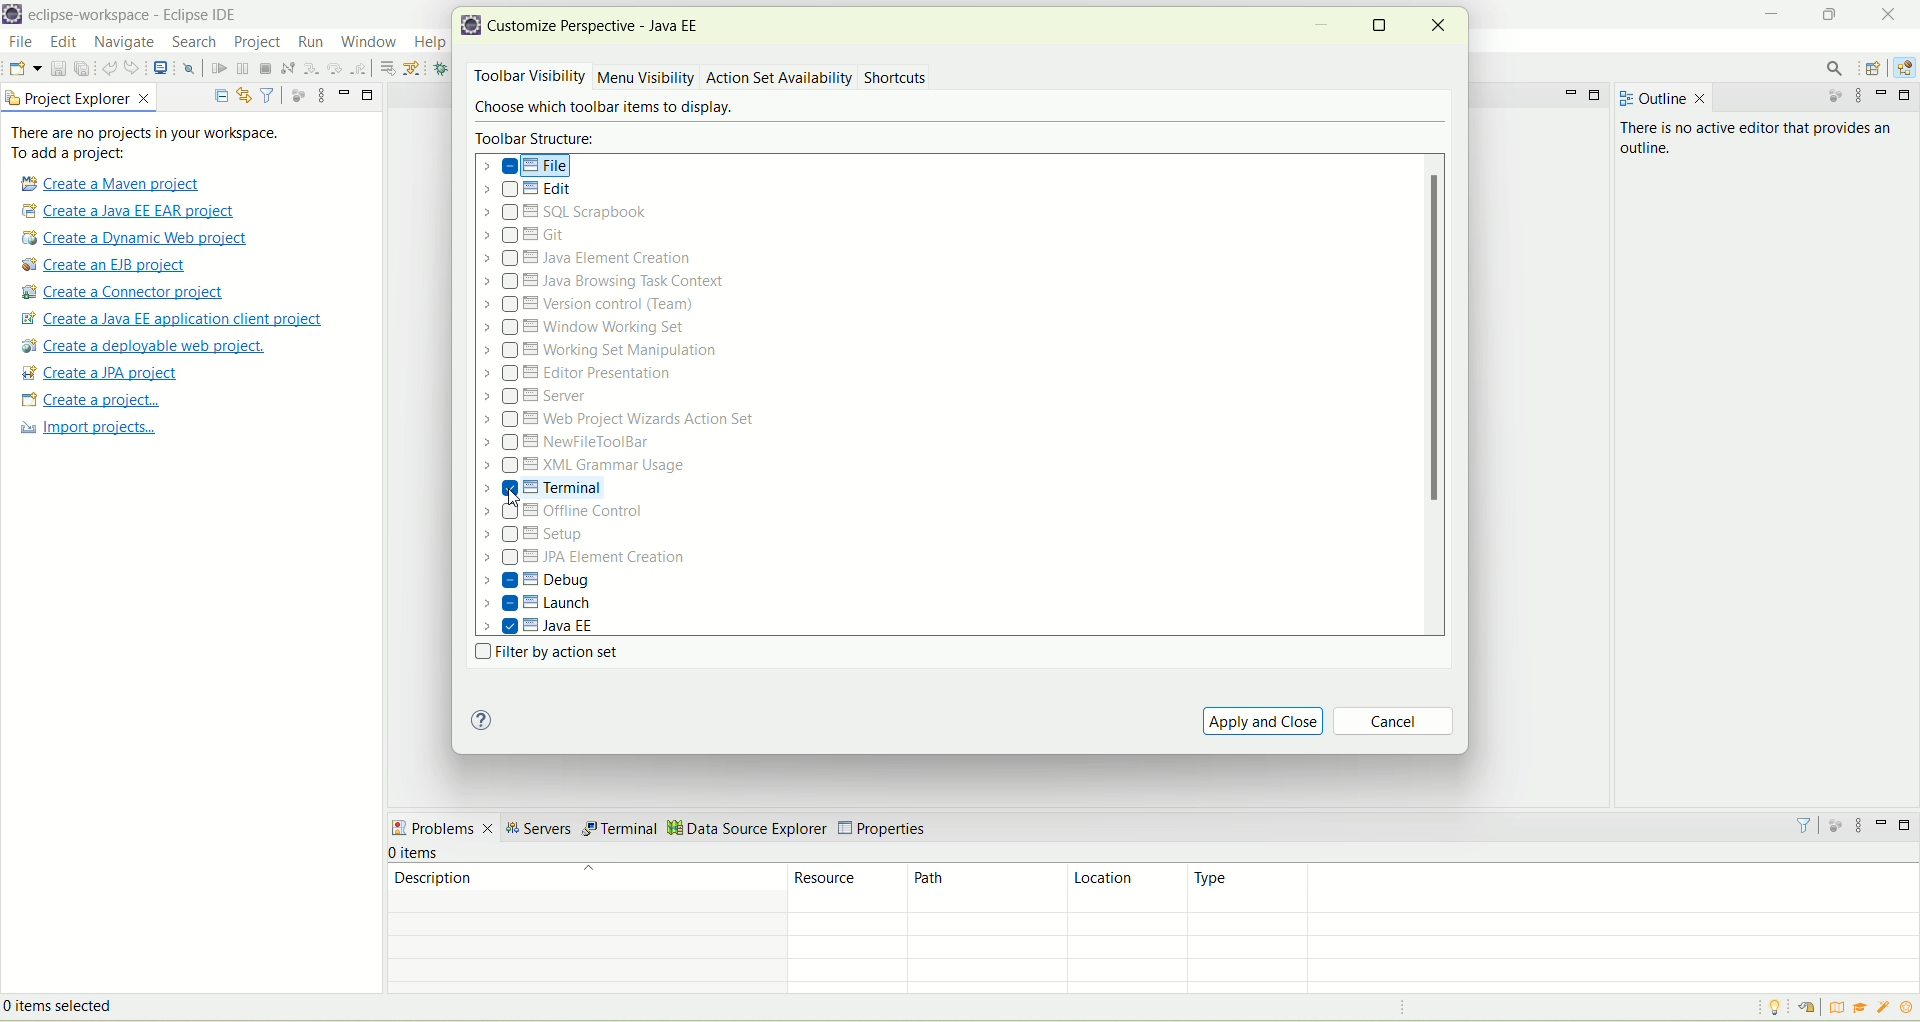 The width and height of the screenshot is (1920, 1022). Describe the element at coordinates (1263, 720) in the screenshot. I see `apply and close` at that location.